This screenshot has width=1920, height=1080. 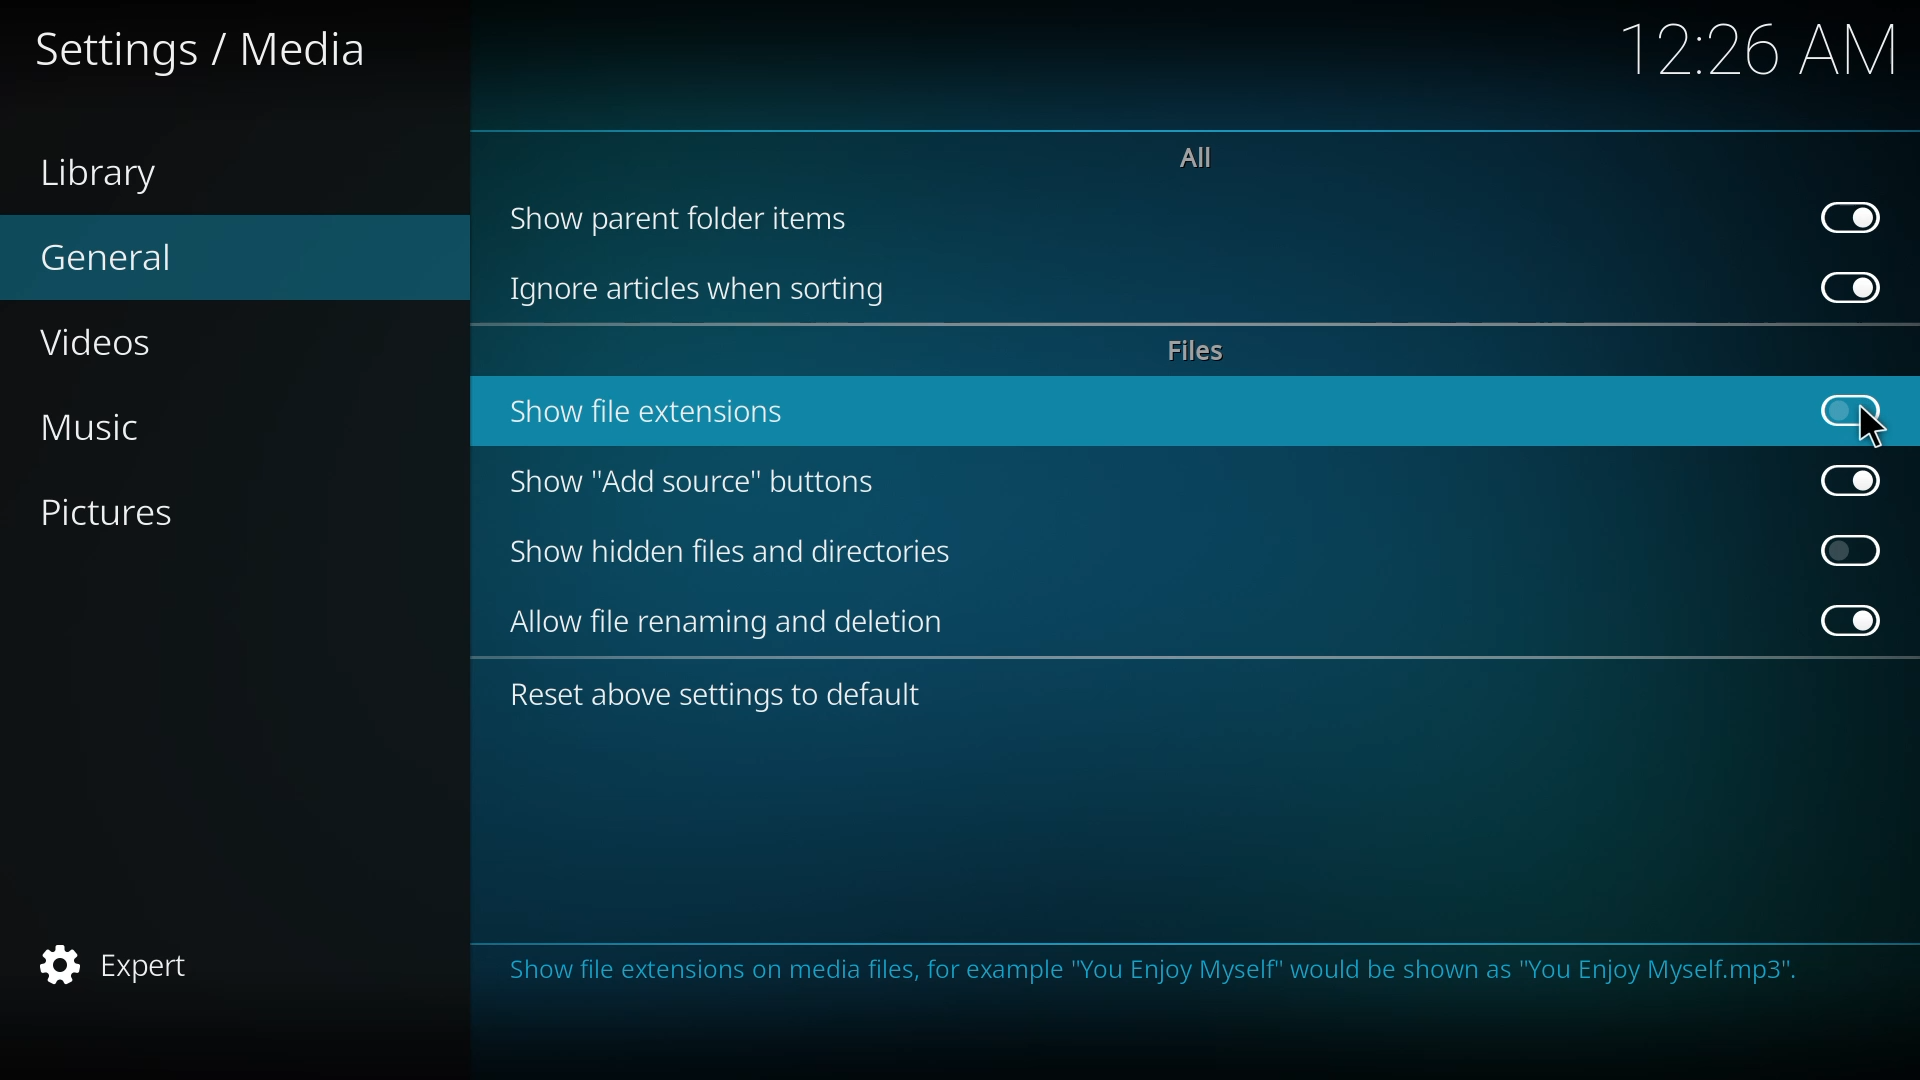 What do you see at coordinates (121, 178) in the screenshot?
I see `library` at bounding box center [121, 178].